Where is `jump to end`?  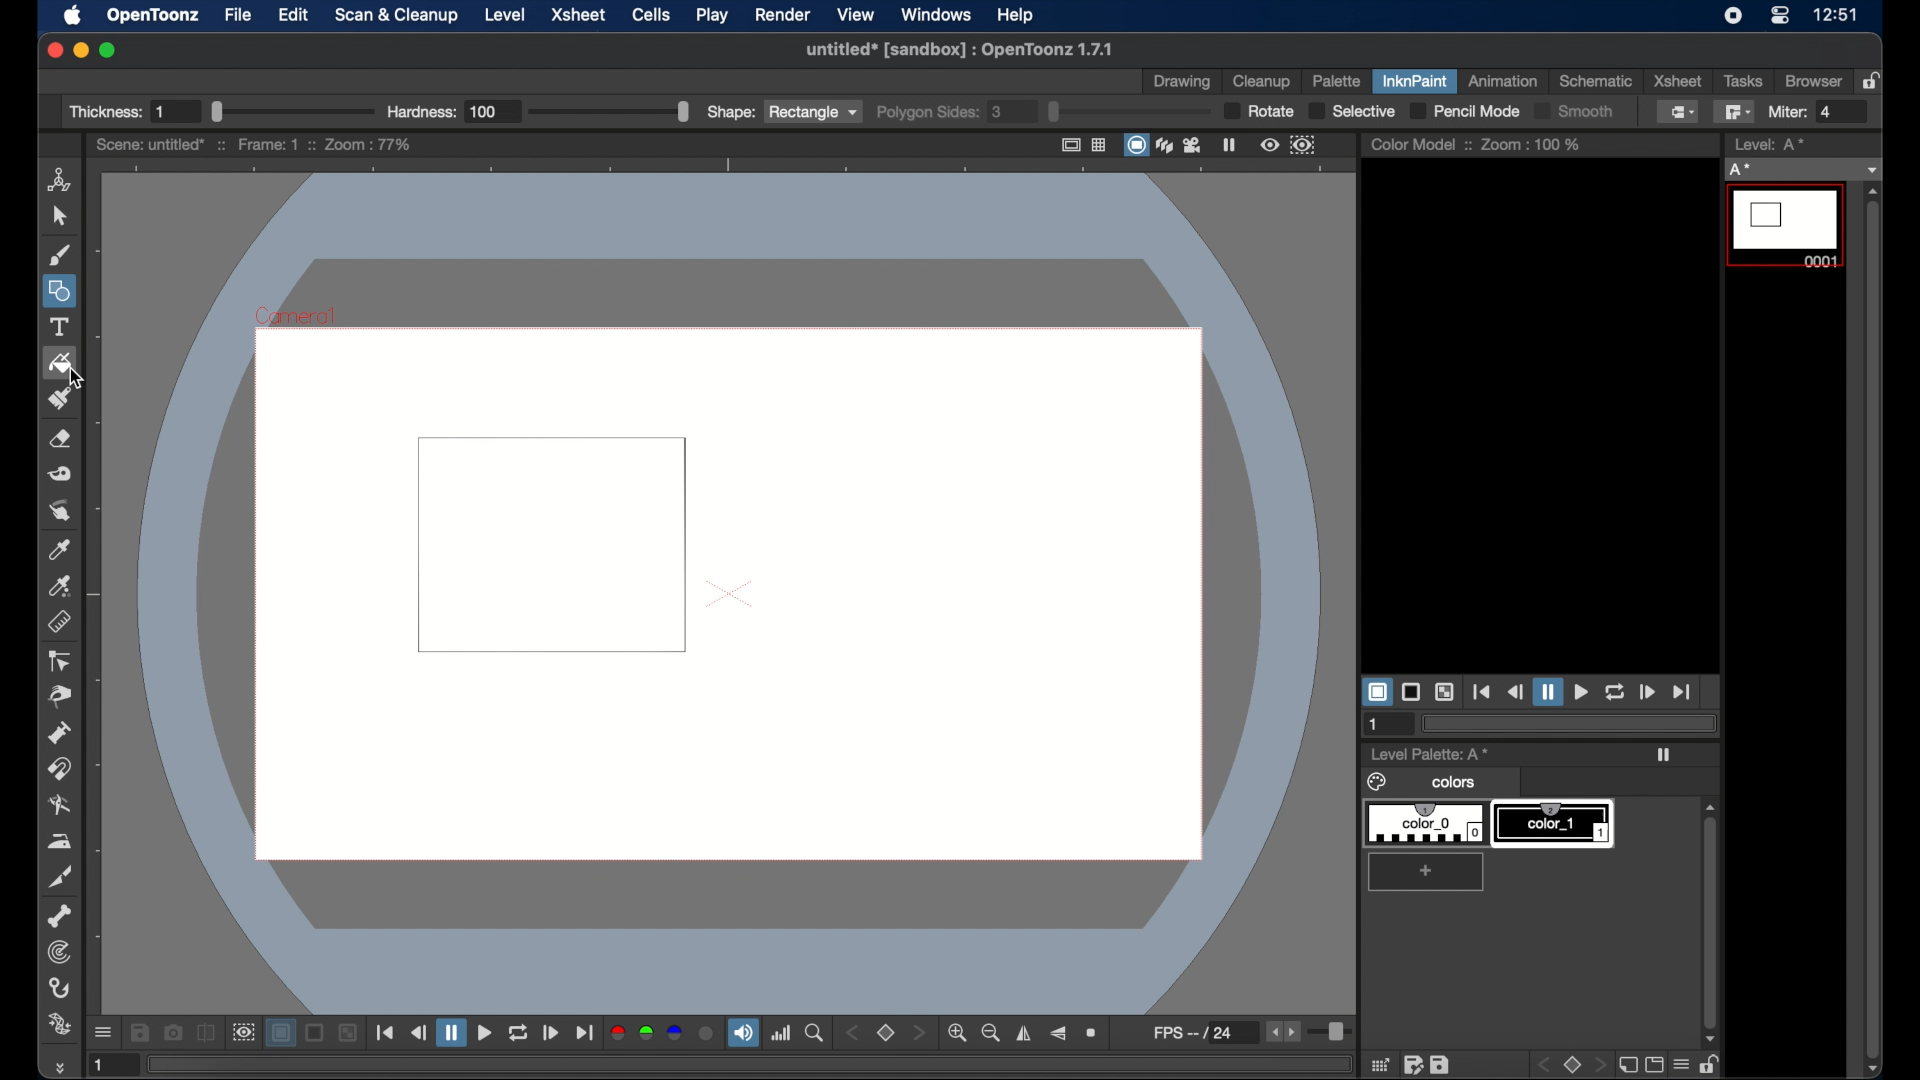 jump to end is located at coordinates (584, 1033).